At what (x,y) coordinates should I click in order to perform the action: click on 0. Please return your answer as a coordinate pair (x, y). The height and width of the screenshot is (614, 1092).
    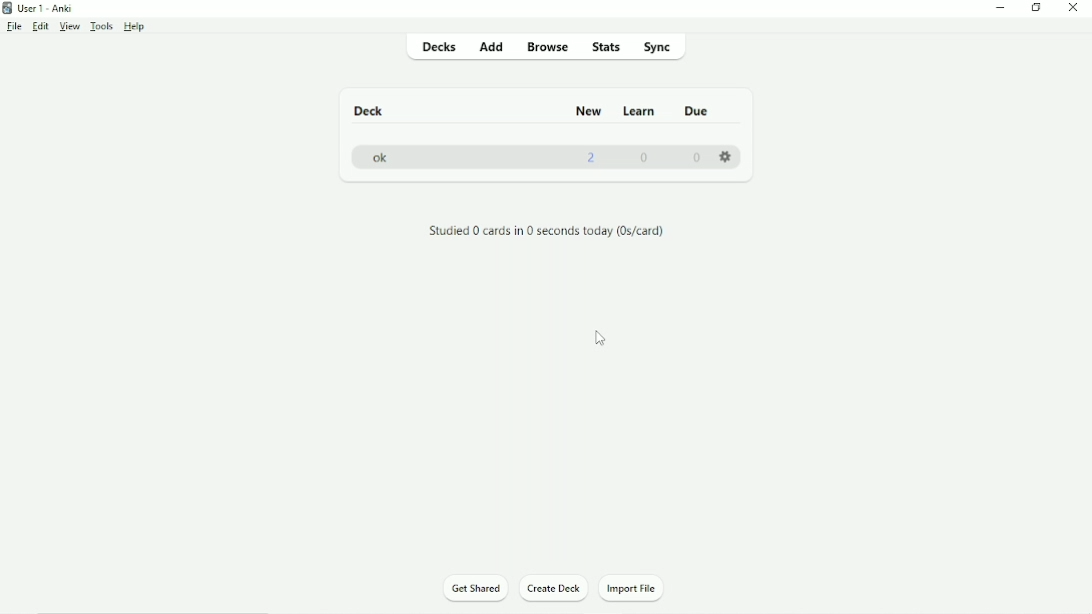
    Looking at the image, I should click on (697, 157).